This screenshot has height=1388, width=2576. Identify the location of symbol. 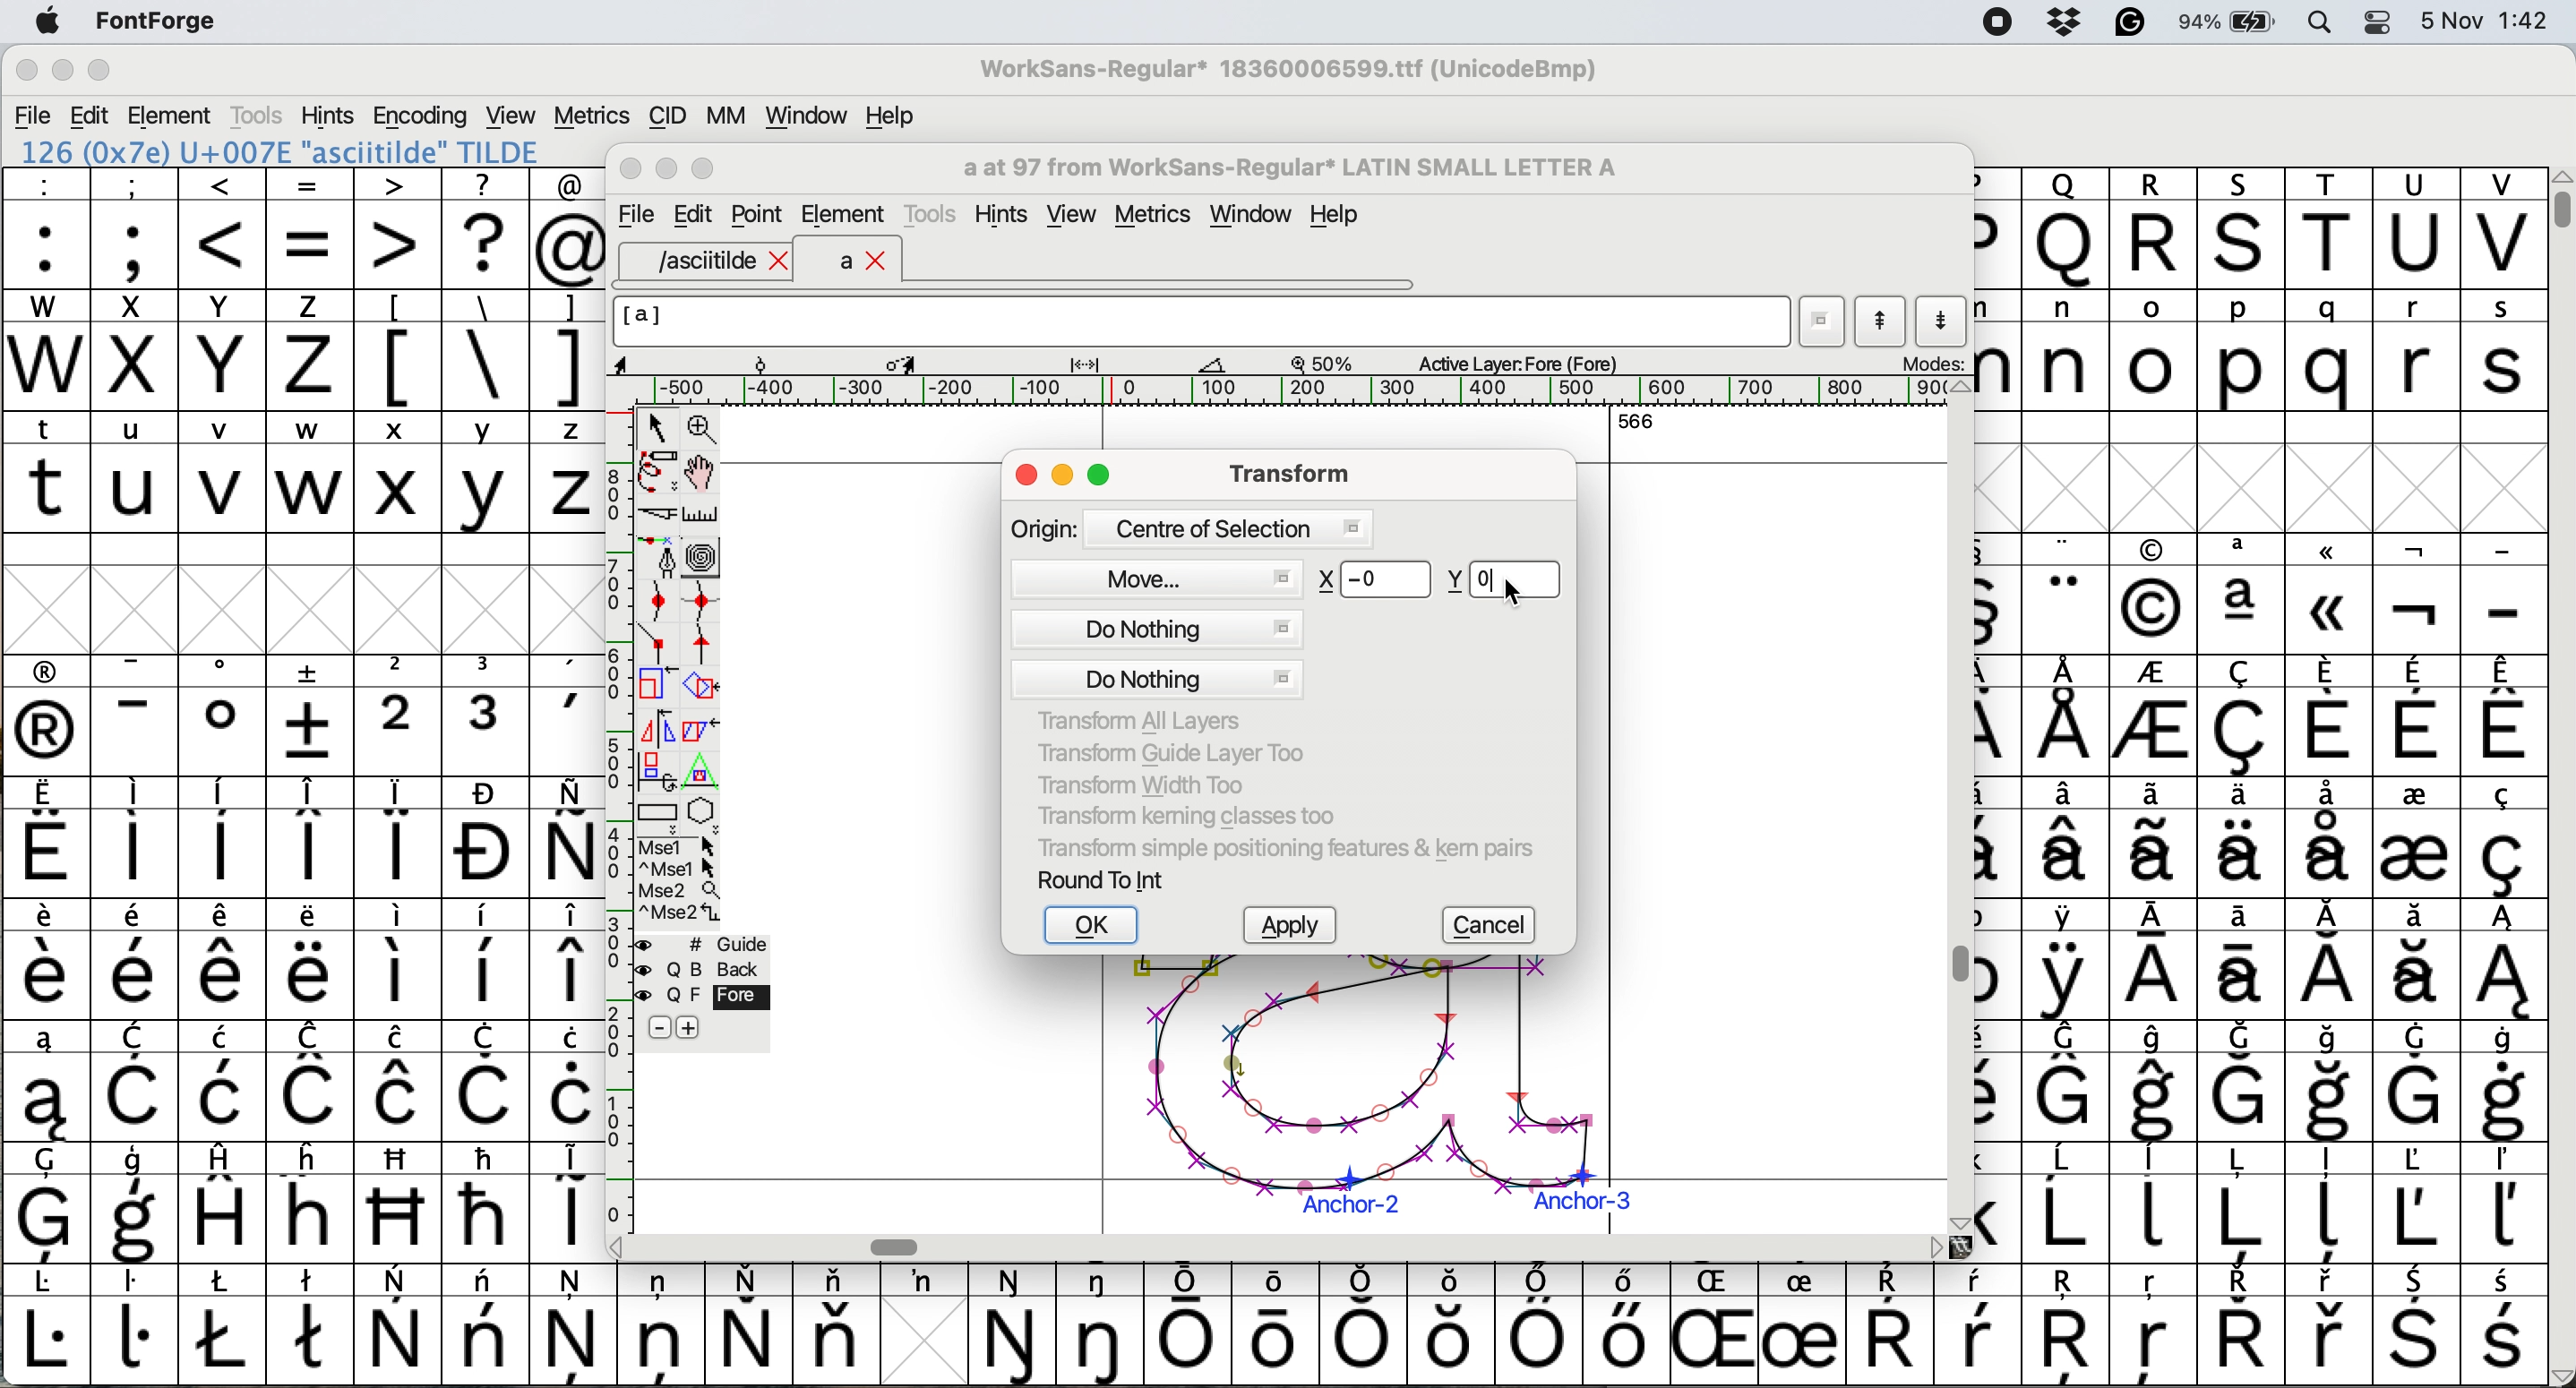
(48, 716).